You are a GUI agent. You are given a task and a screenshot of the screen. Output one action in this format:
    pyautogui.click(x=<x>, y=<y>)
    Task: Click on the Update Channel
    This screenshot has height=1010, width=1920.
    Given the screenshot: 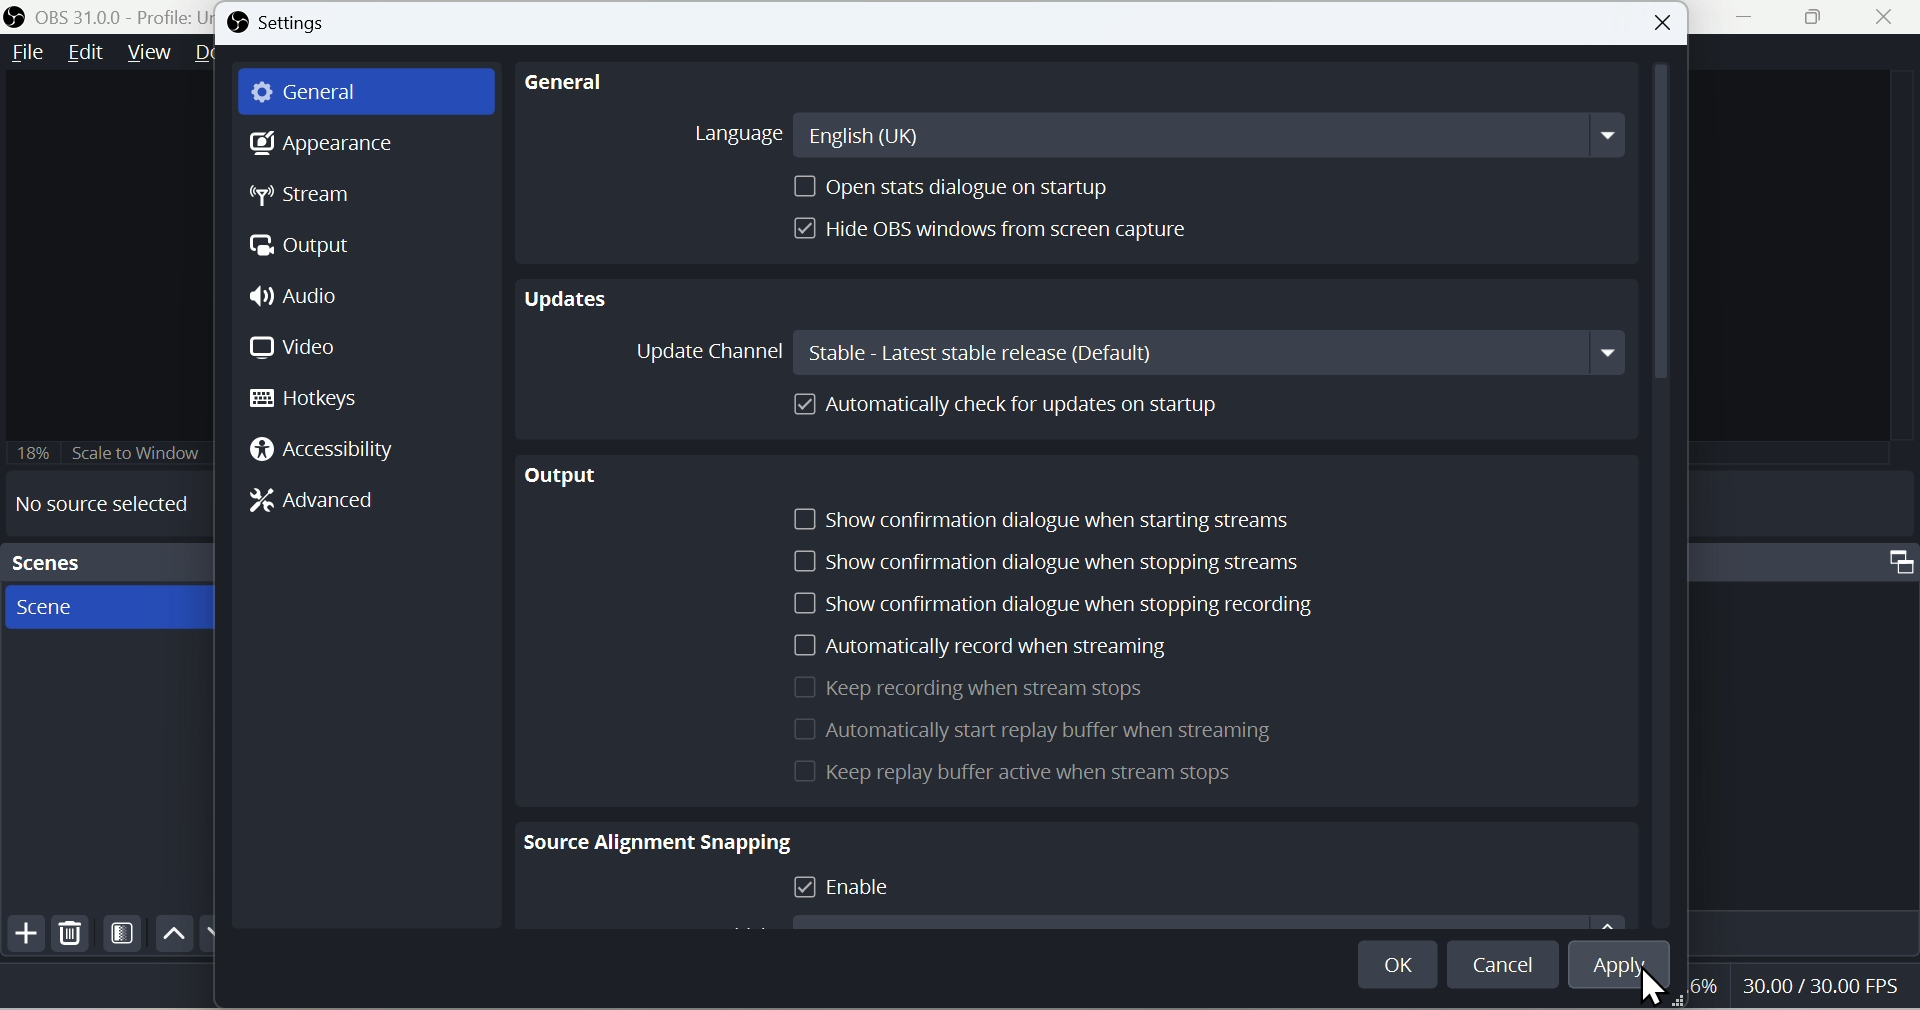 What is the action you would take?
    pyautogui.click(x=706, y=350)
    